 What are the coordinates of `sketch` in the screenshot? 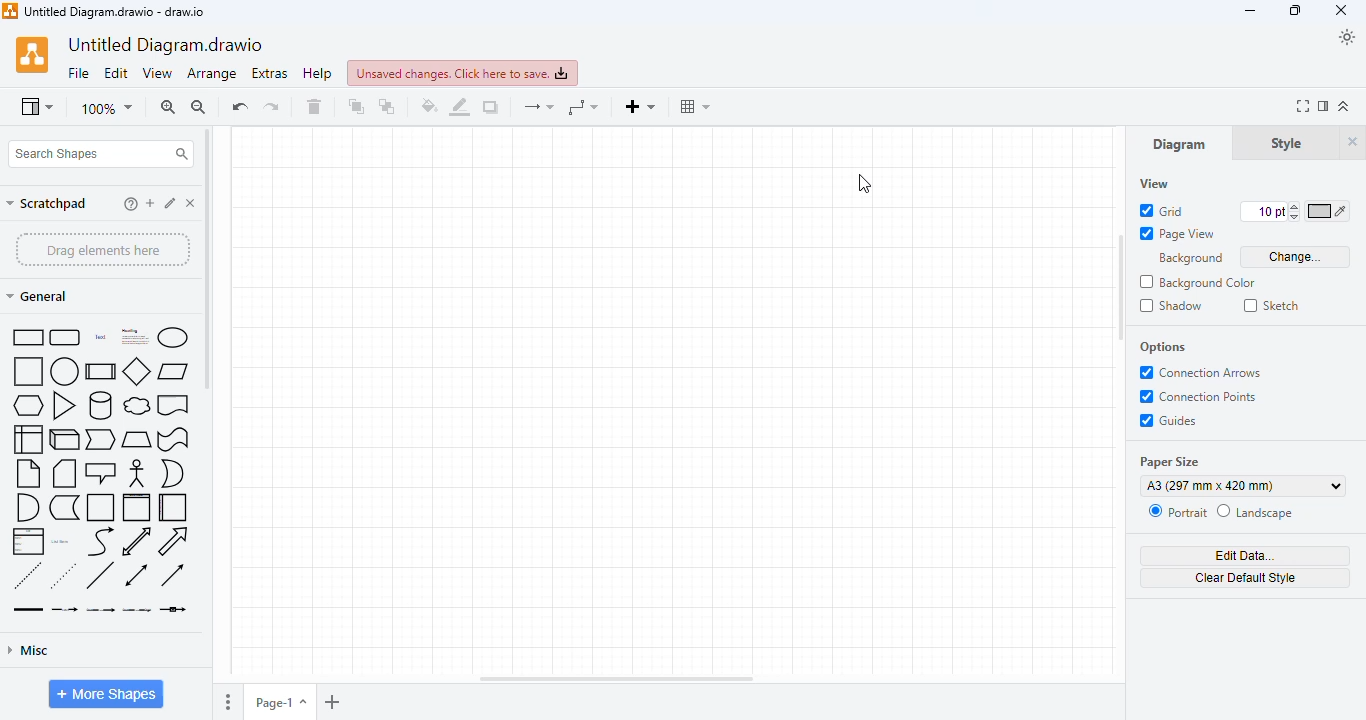 It's located at (1272, 305).